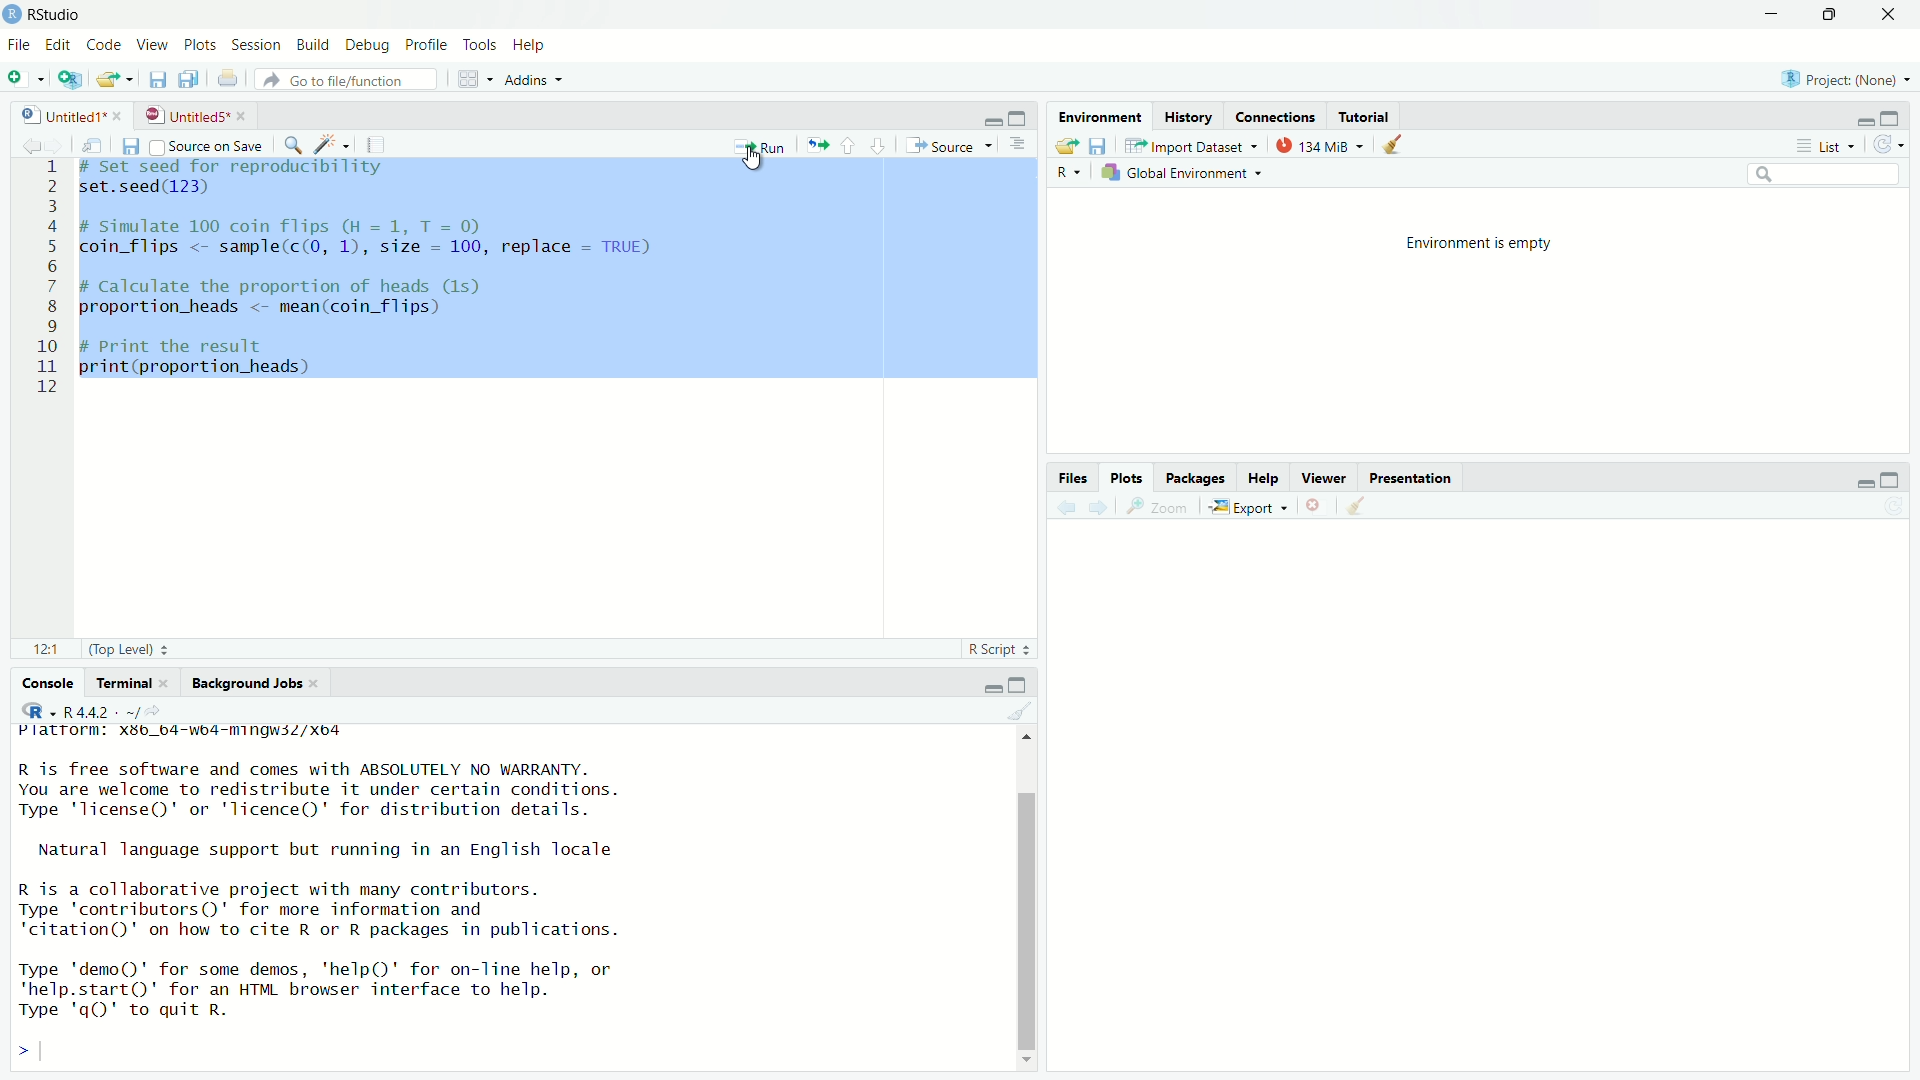 This screenshot has height=1080, width=1920. I want to click on proportion_heads <- mean(coin_t1ips), so click(282, 311).